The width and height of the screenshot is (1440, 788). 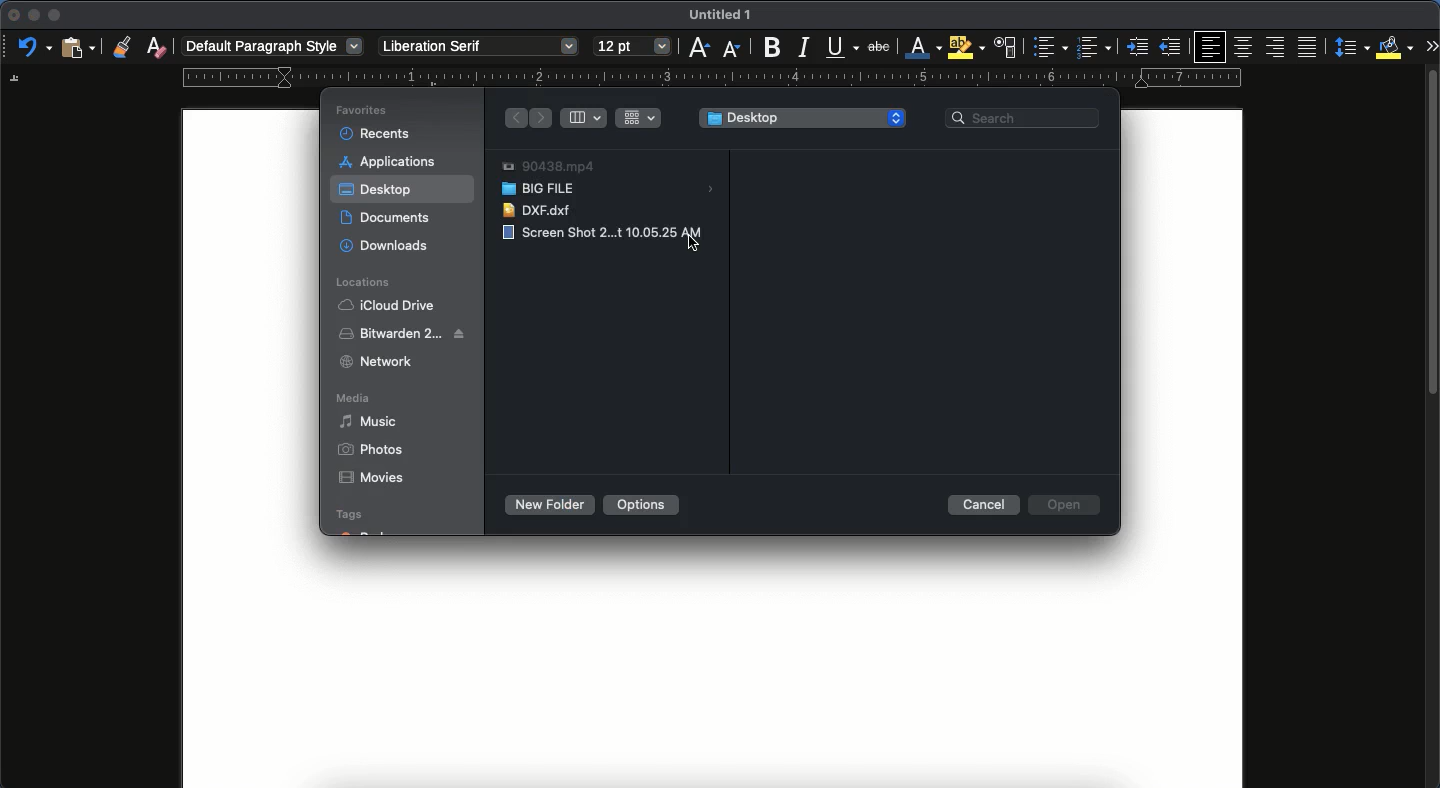 What do you see at coordinates (275, 47) in the screenshot?
I see `default paragraph style` at bounding box center [275, 47].